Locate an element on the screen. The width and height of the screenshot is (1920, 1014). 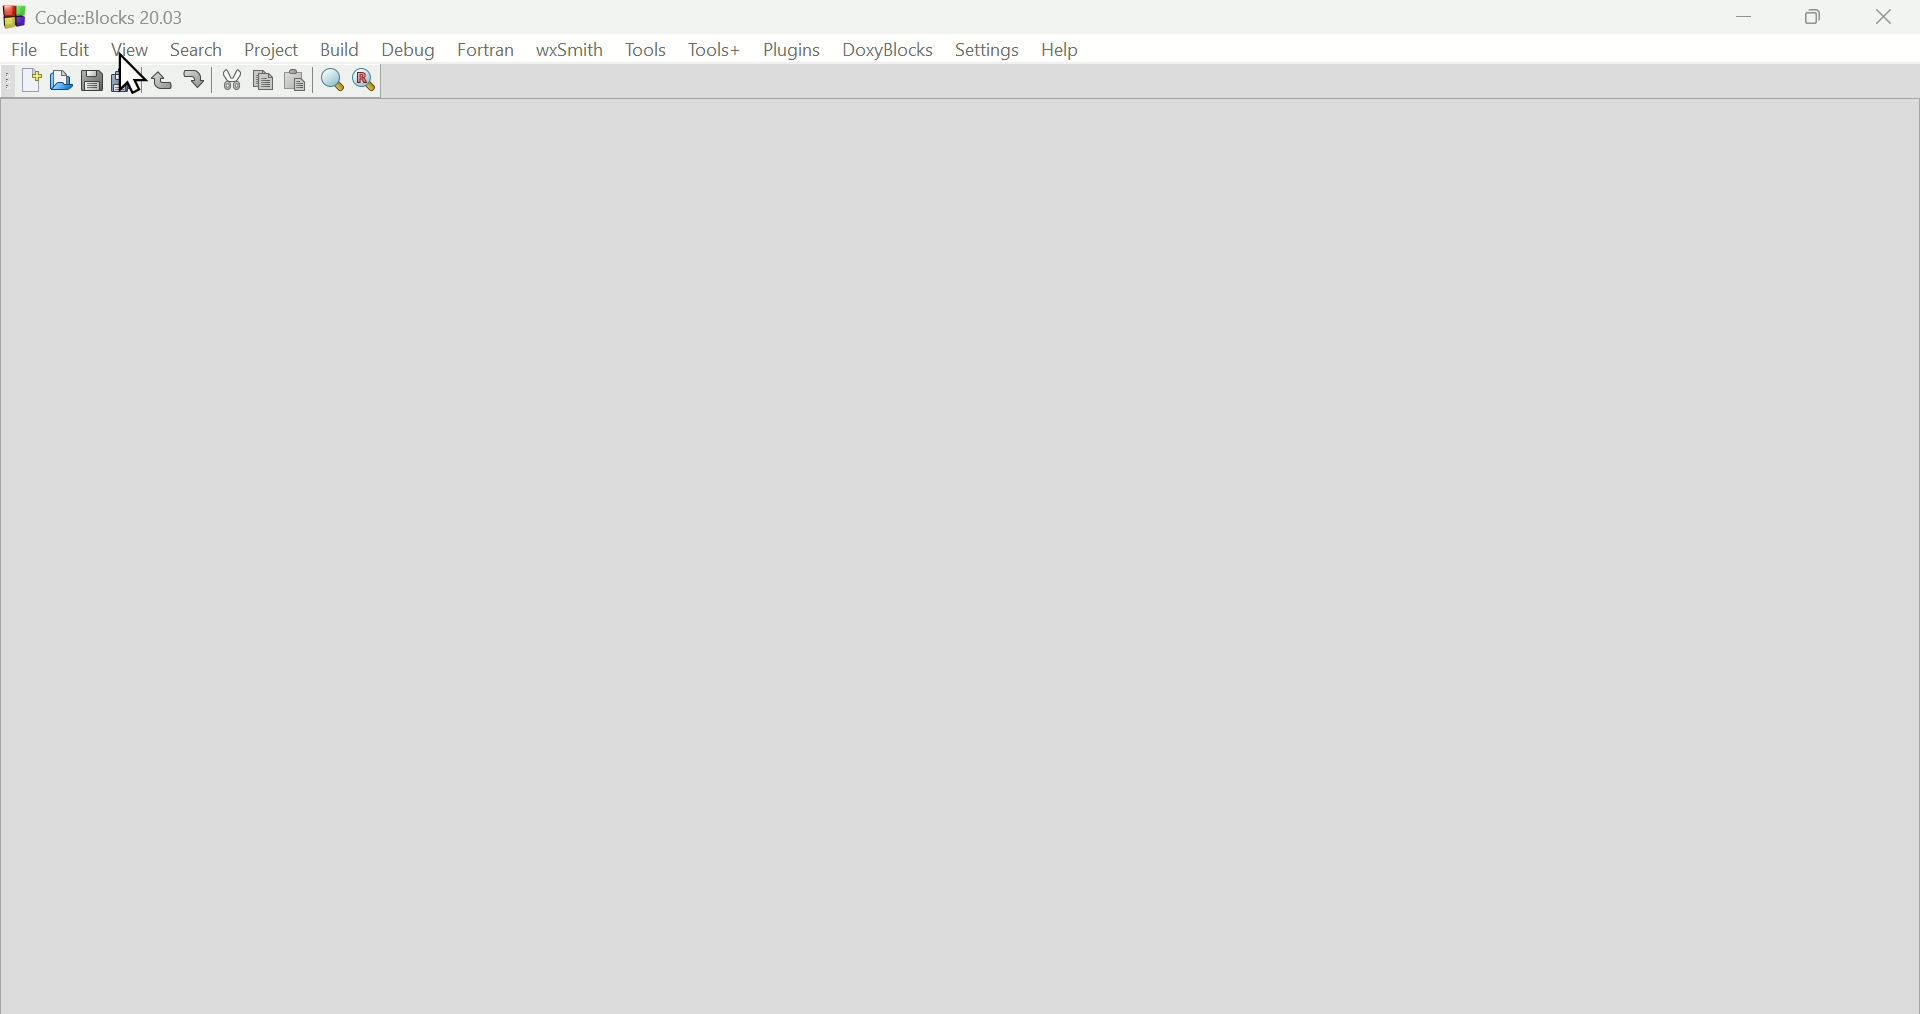
Close is located at coordinates (1883, 17).